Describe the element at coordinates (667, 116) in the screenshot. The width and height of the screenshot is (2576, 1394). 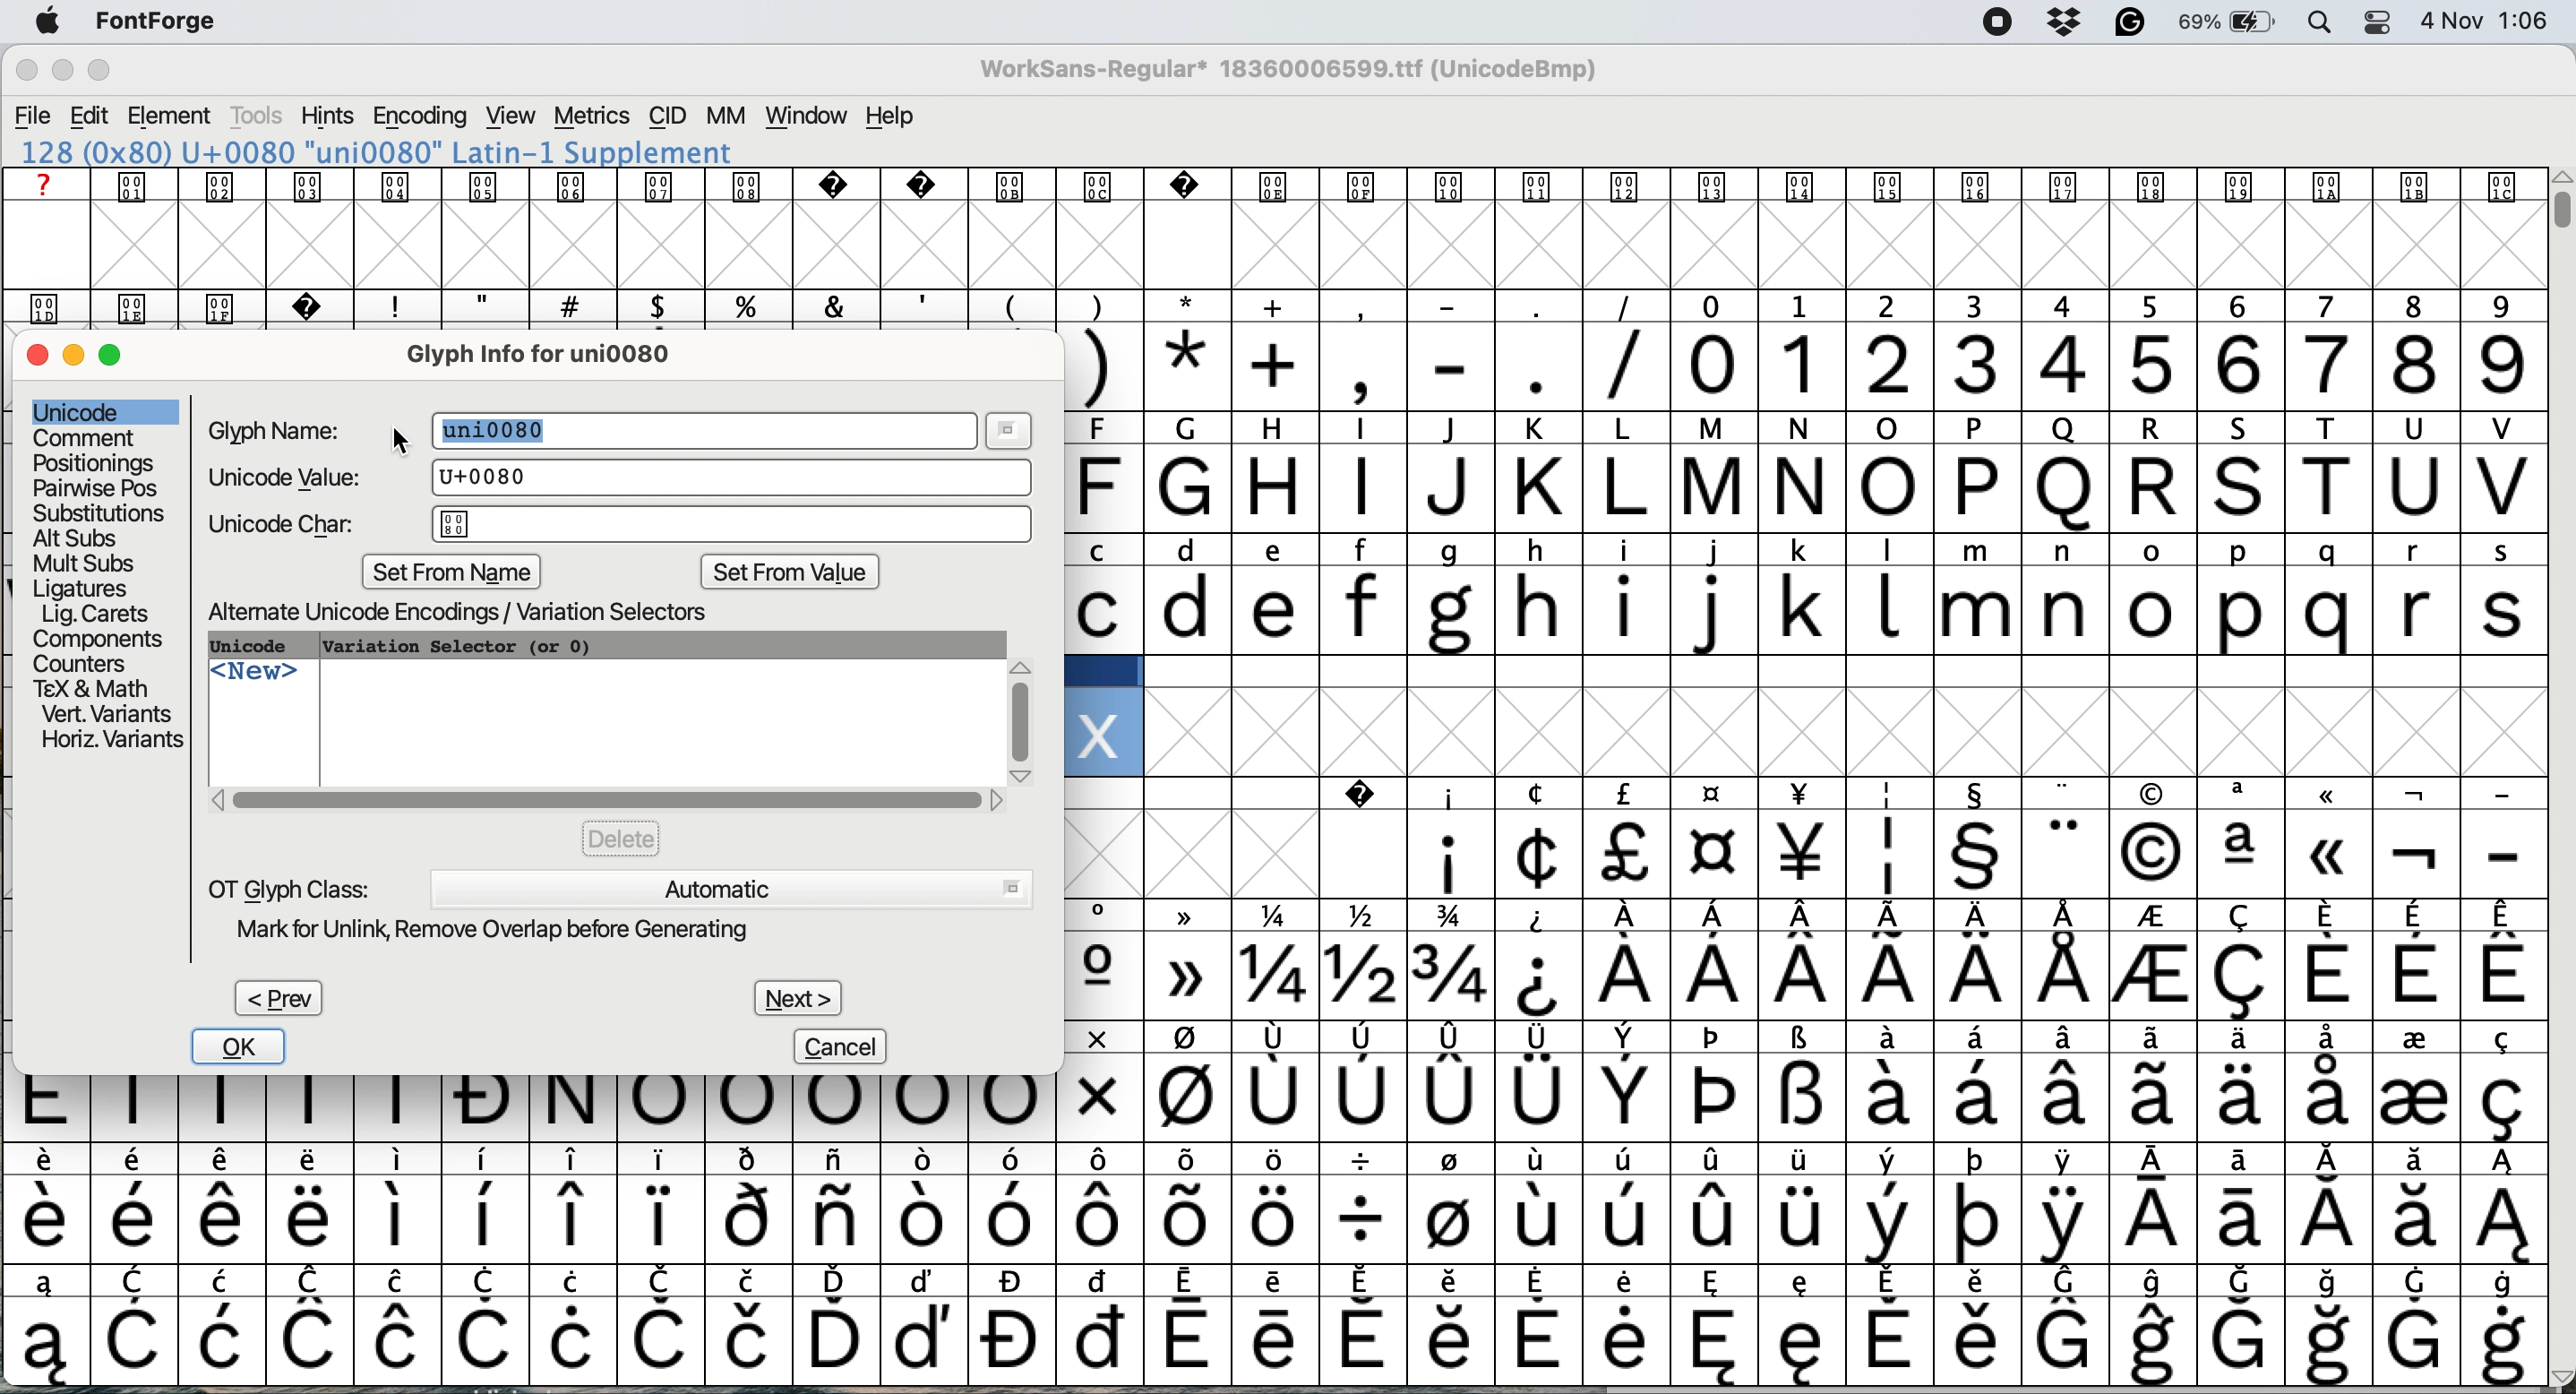
I see `cid` at that location.